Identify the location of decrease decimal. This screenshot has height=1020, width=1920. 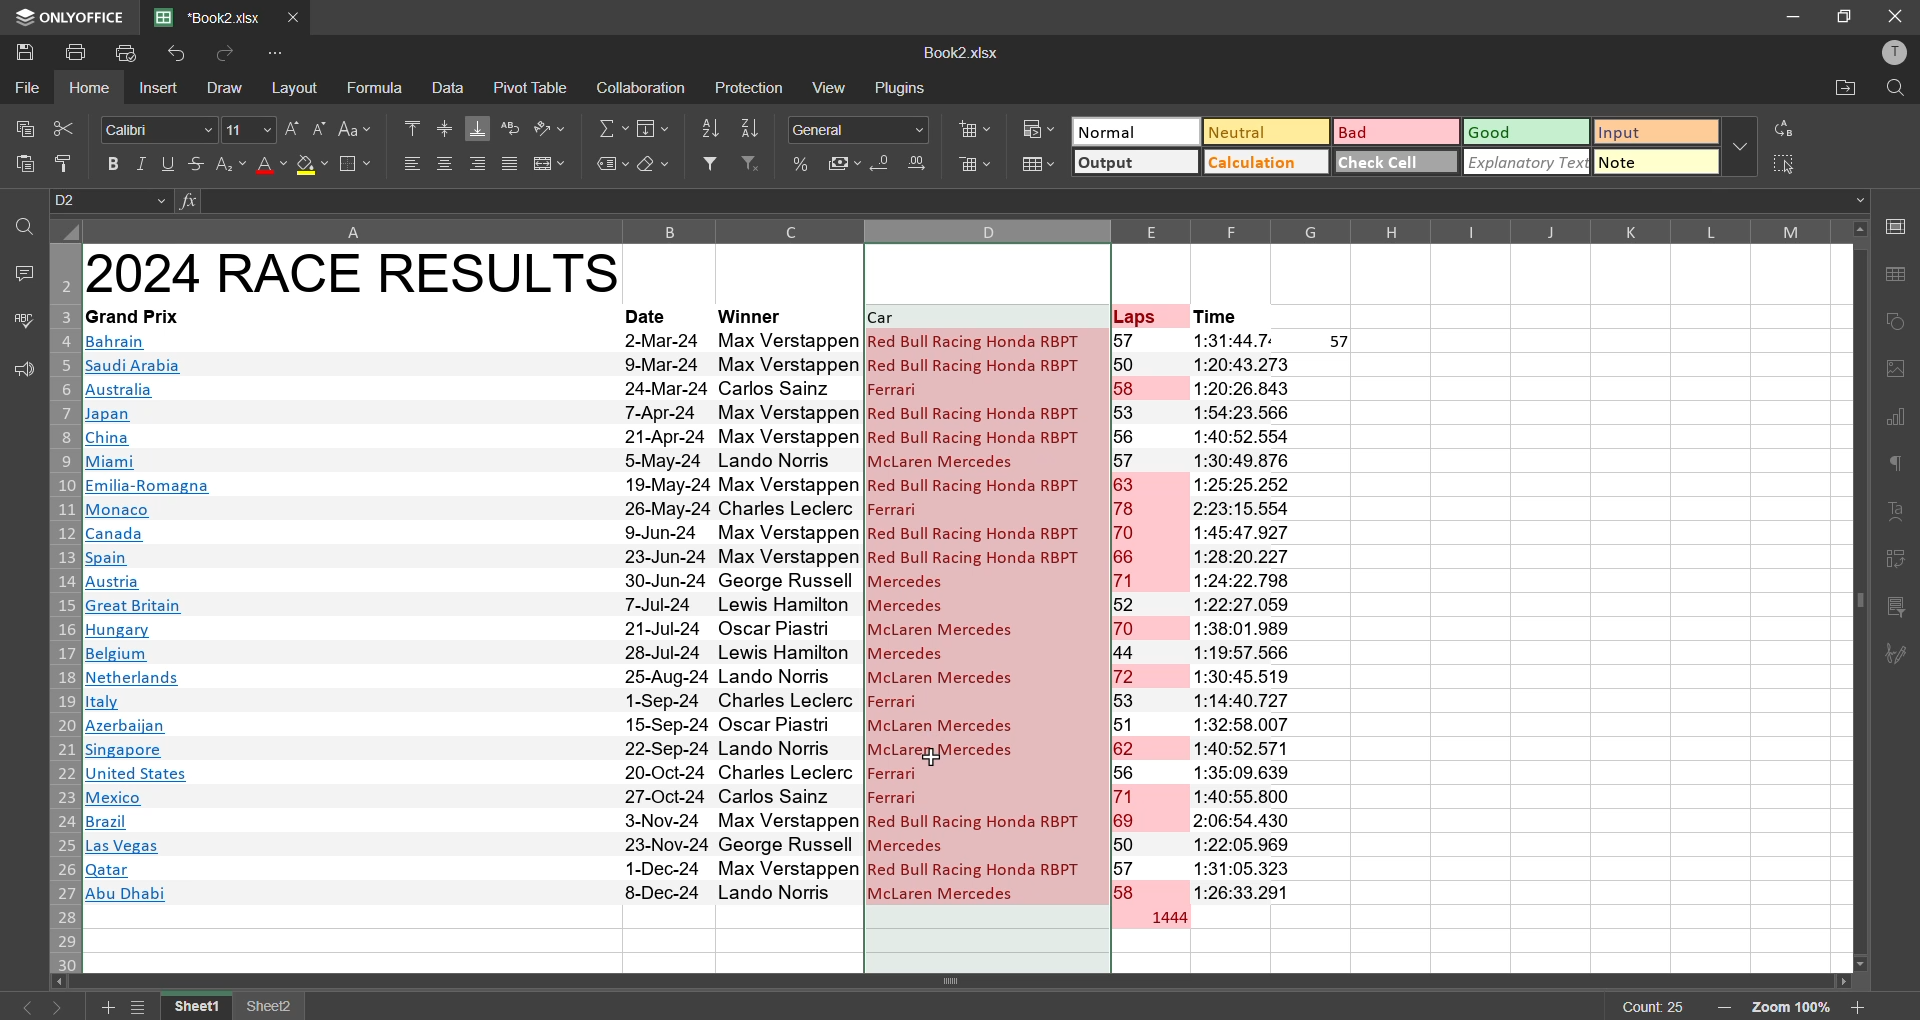
(884, 166).